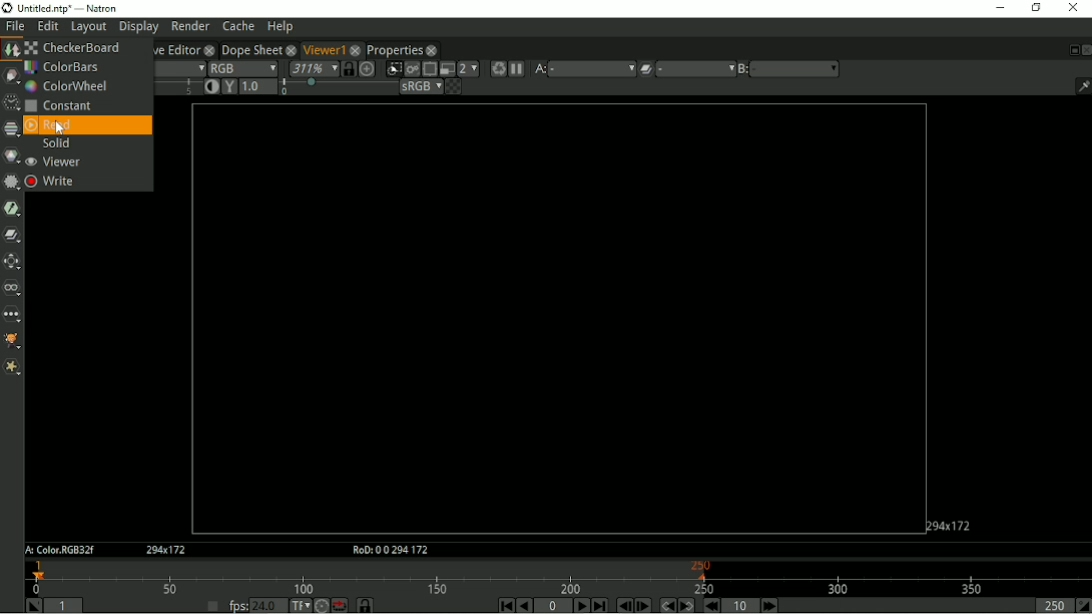  Describe the element at coordinates (190, 26) in the screenshot. I see `Render` at that location.